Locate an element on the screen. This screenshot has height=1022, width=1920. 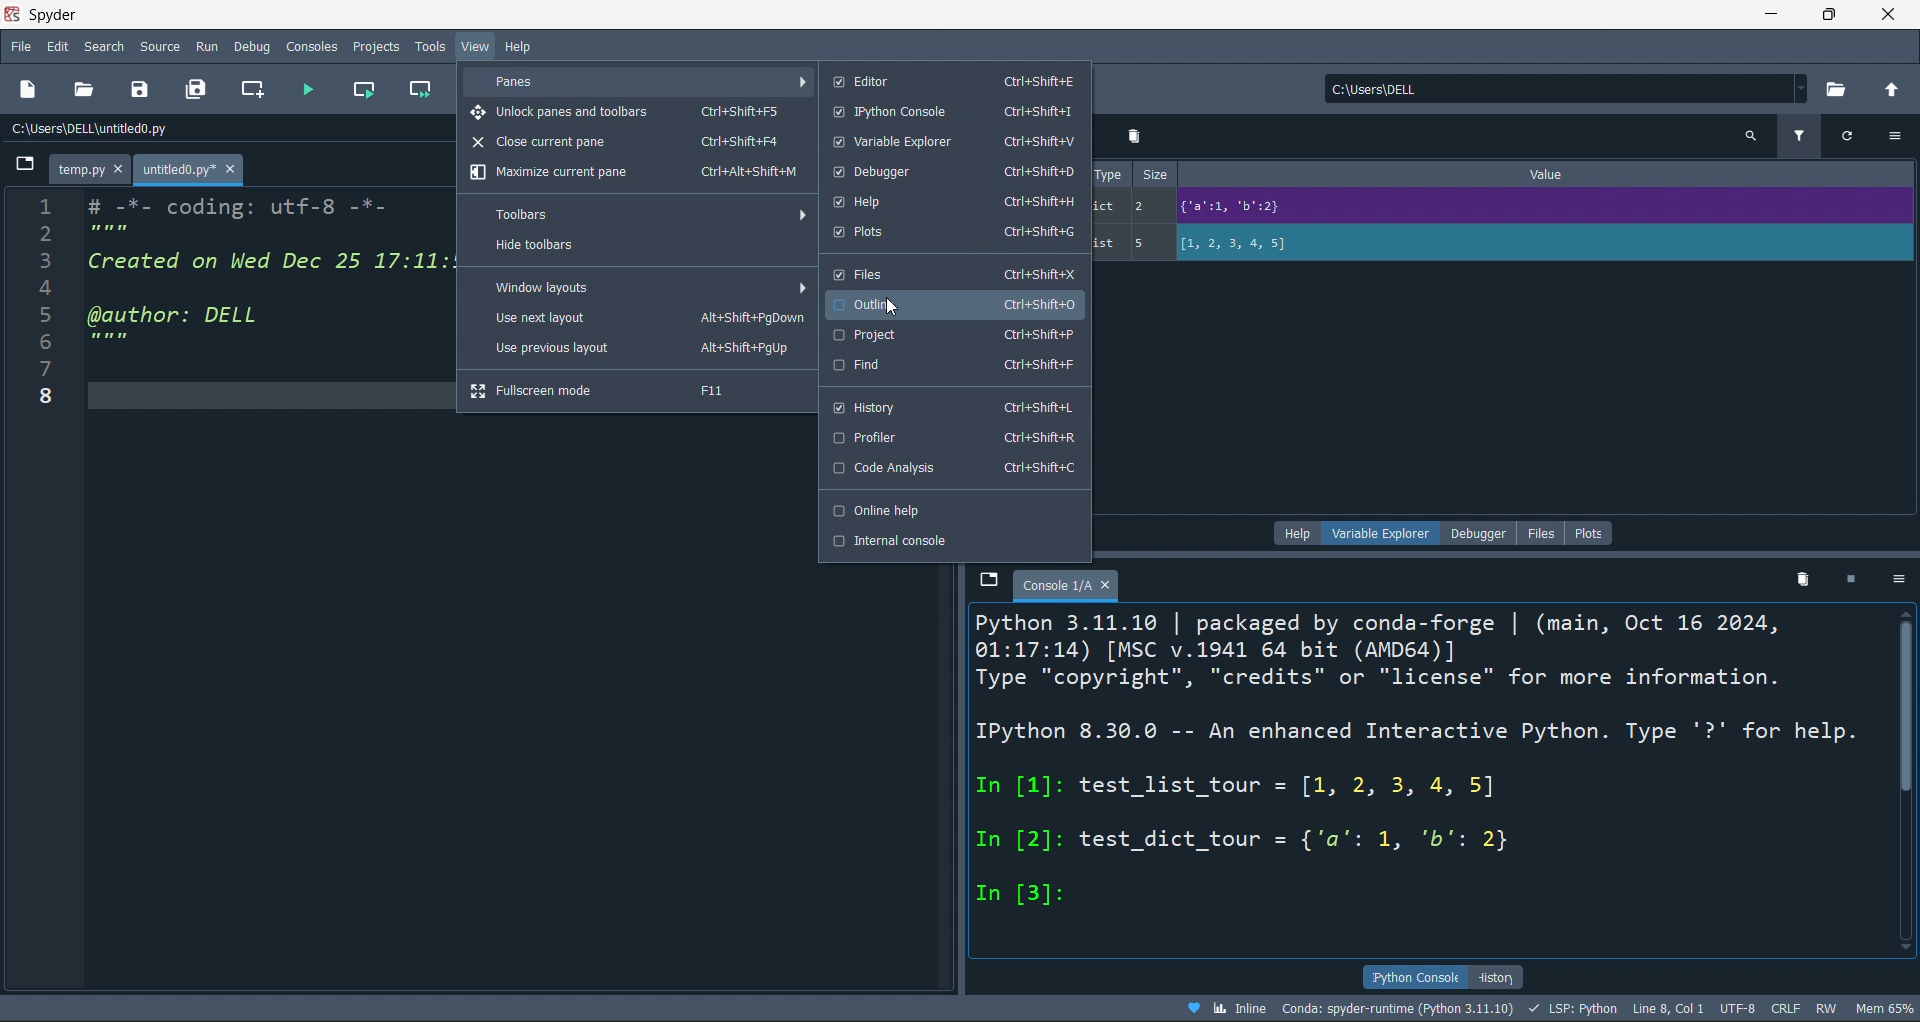
type is located at coordinates (1109, 174).